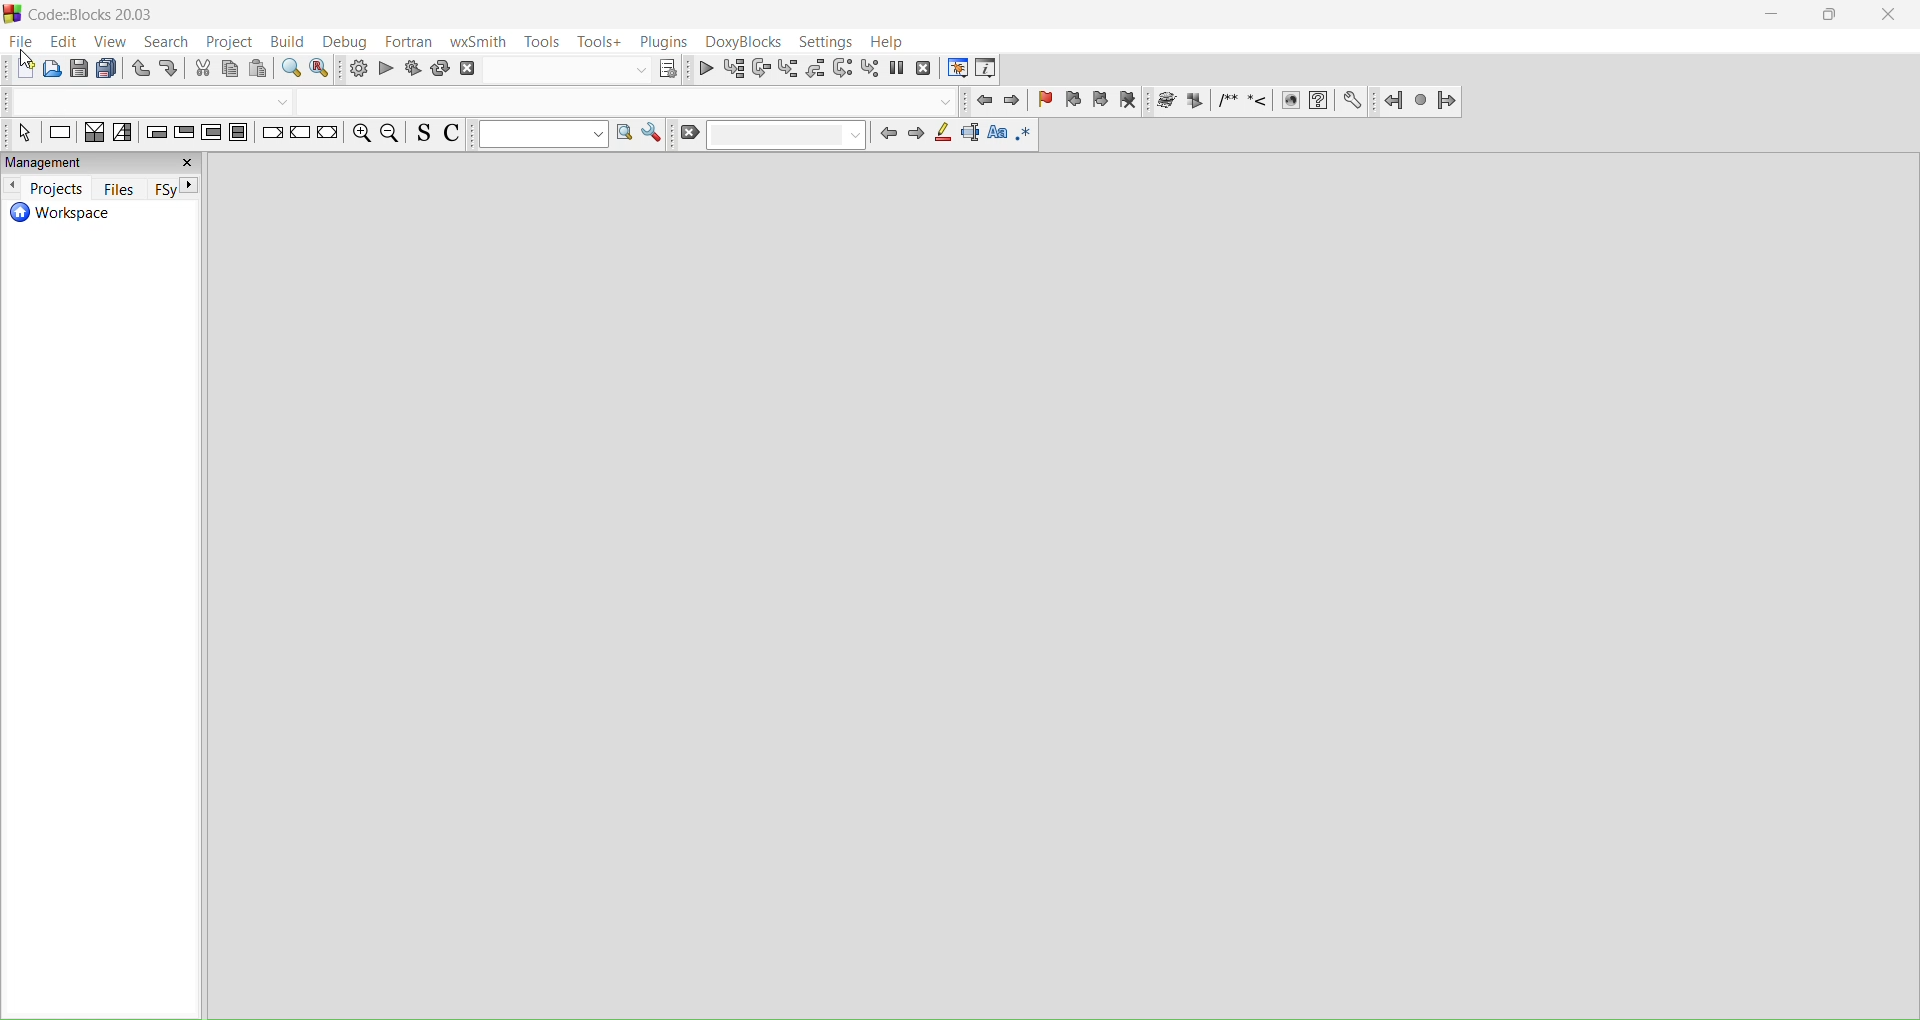 The image size is (1920, 1020). What do you see at coordinates (1258, 101) in the screenshot?
I see `Insert line` at bounding box center [1258, 101].